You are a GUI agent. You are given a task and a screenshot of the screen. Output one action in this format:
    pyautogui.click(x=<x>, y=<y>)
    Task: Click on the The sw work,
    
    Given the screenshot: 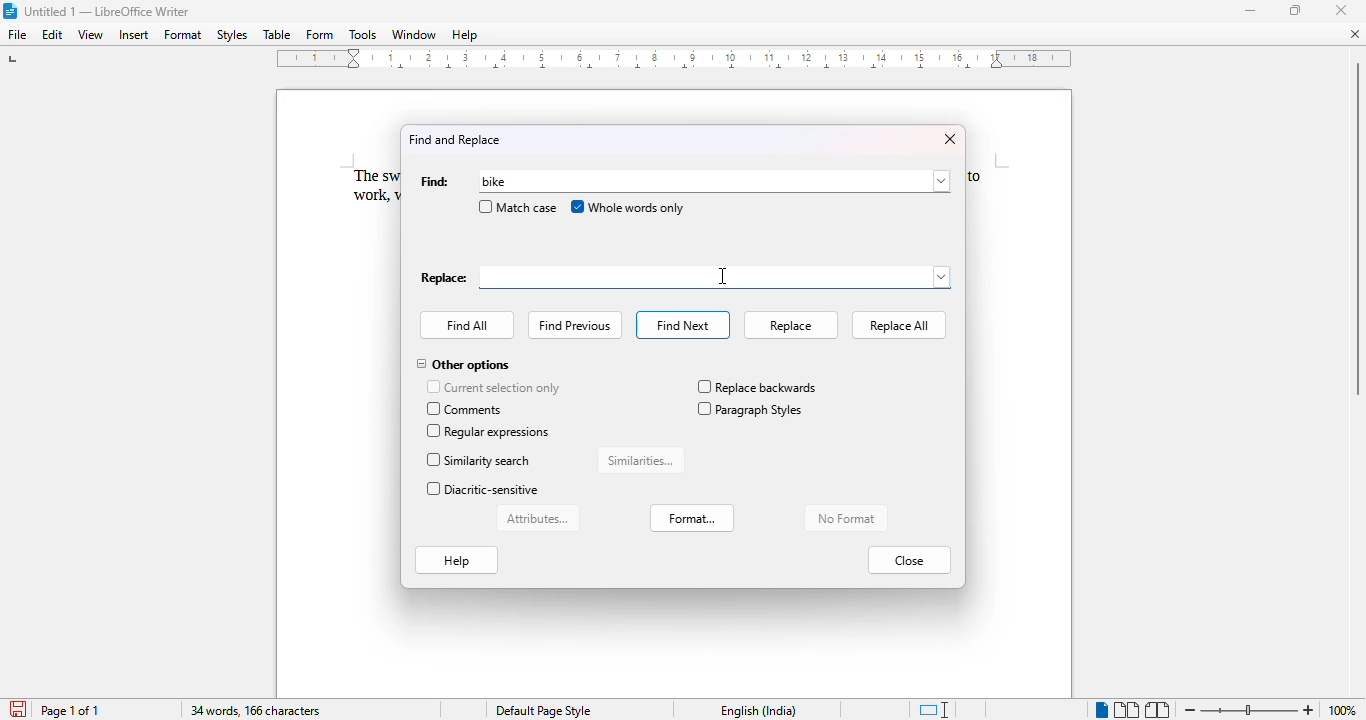 What is the action you would take?
    pyautogui.click(x=363, y=186)
    